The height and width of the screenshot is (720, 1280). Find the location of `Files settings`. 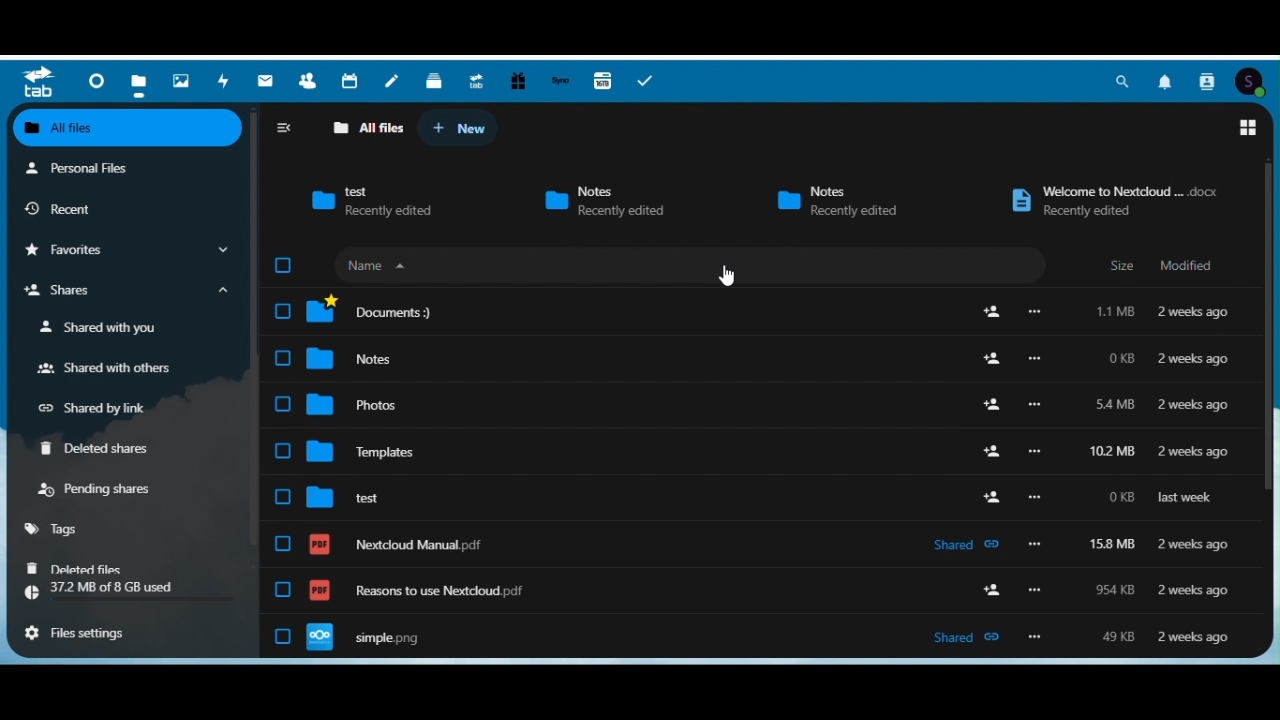

Files settings is located at coordinates (86, 635).